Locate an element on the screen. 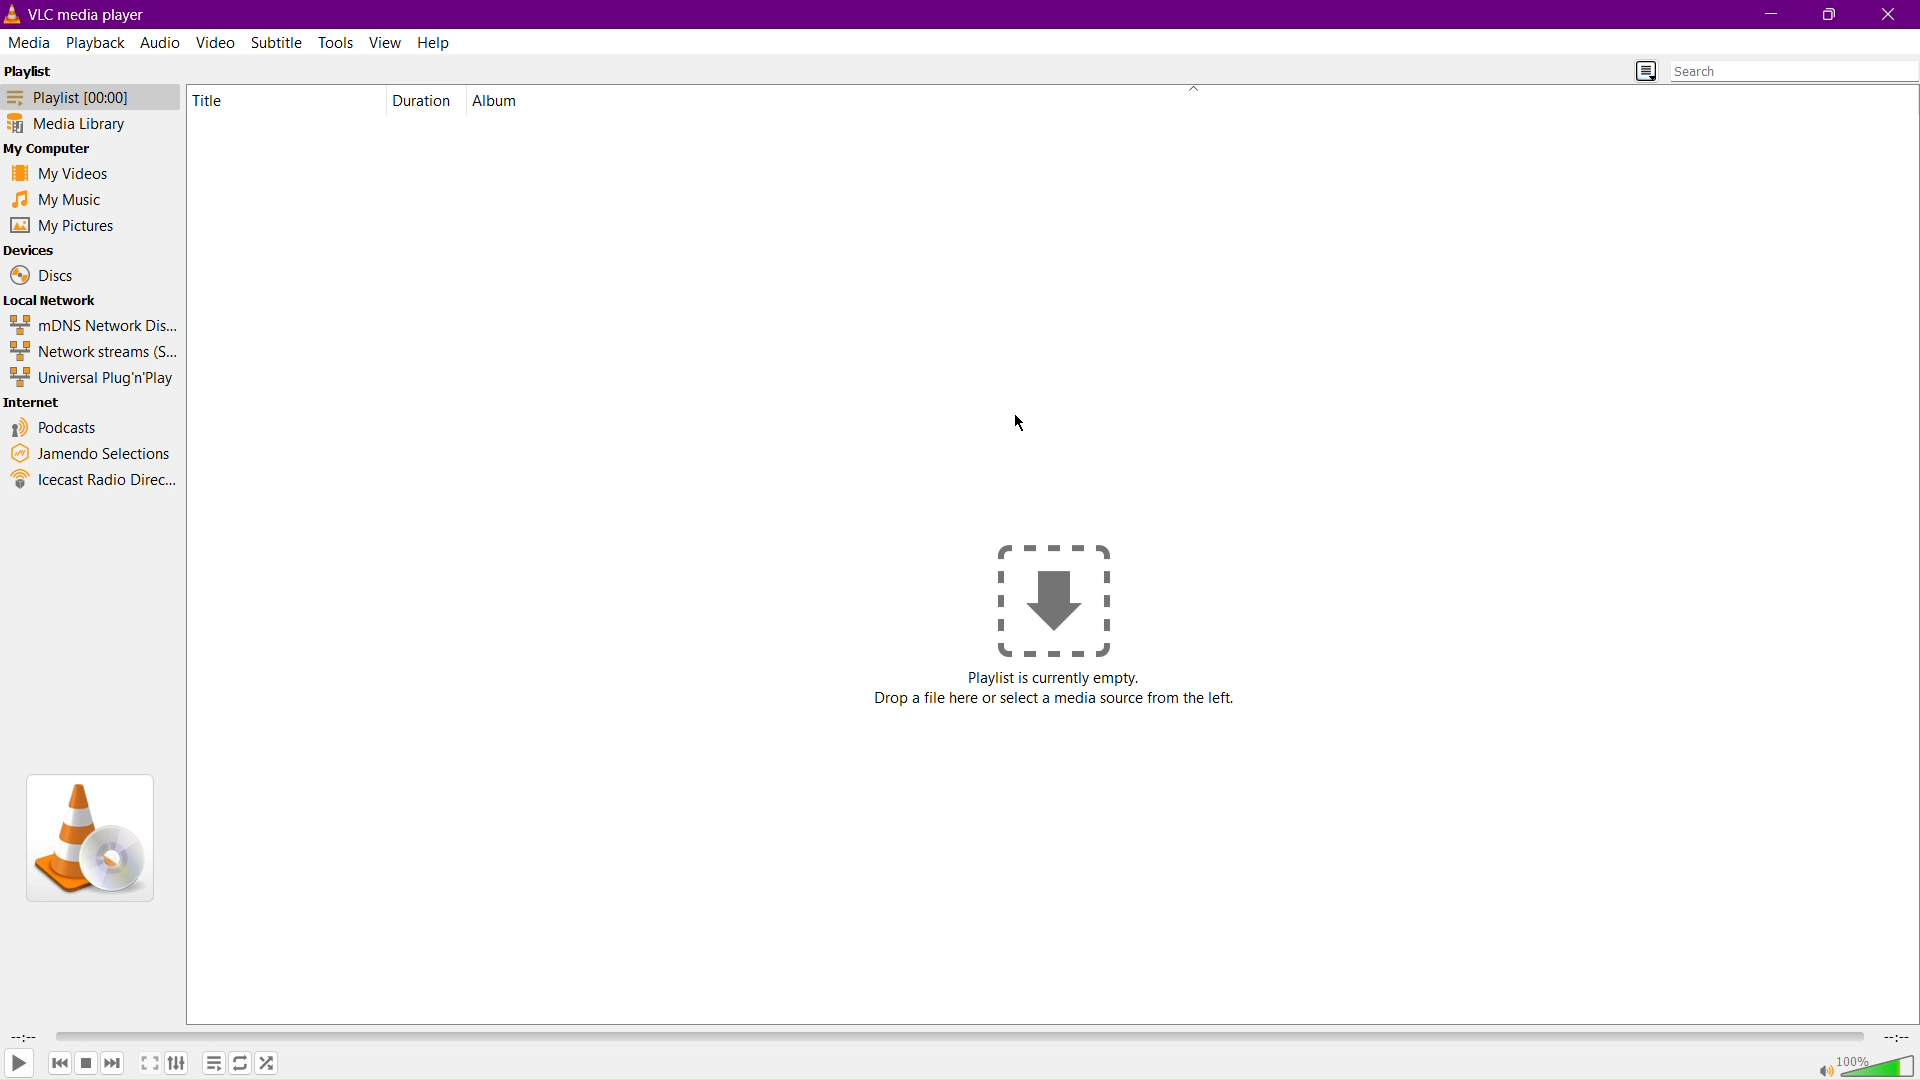  logo is located at coordinates (14, 14).